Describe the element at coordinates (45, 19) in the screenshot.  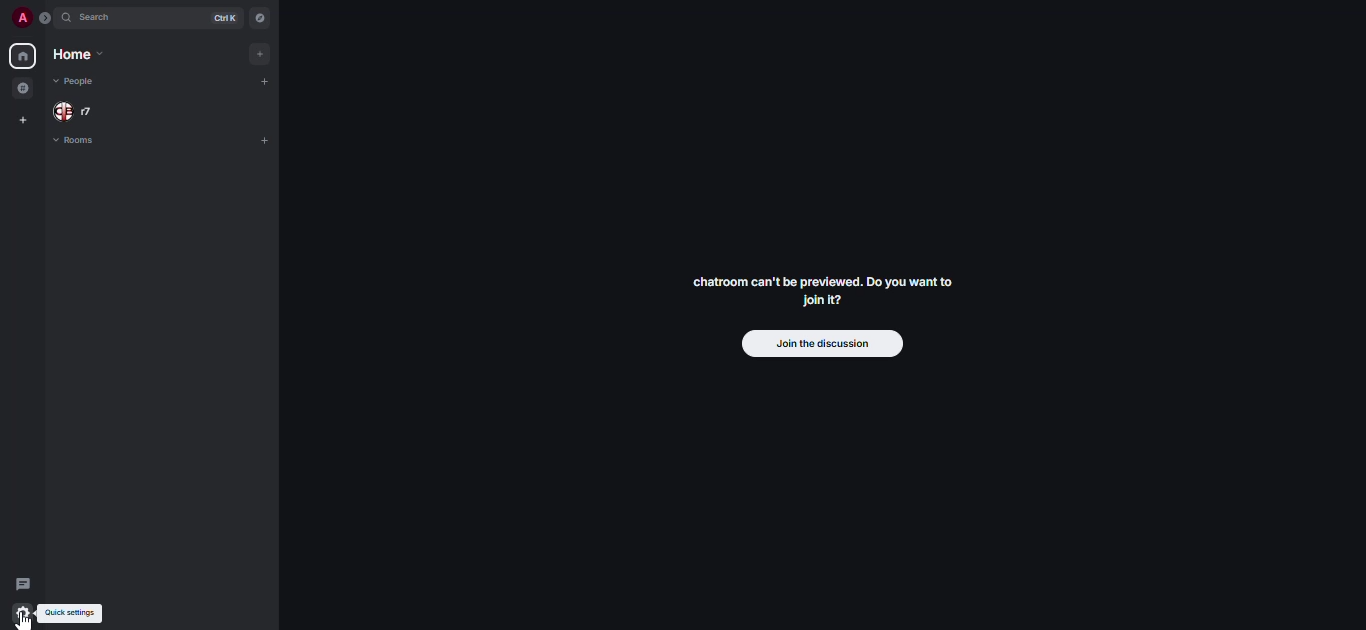
I see `expand` at that location.